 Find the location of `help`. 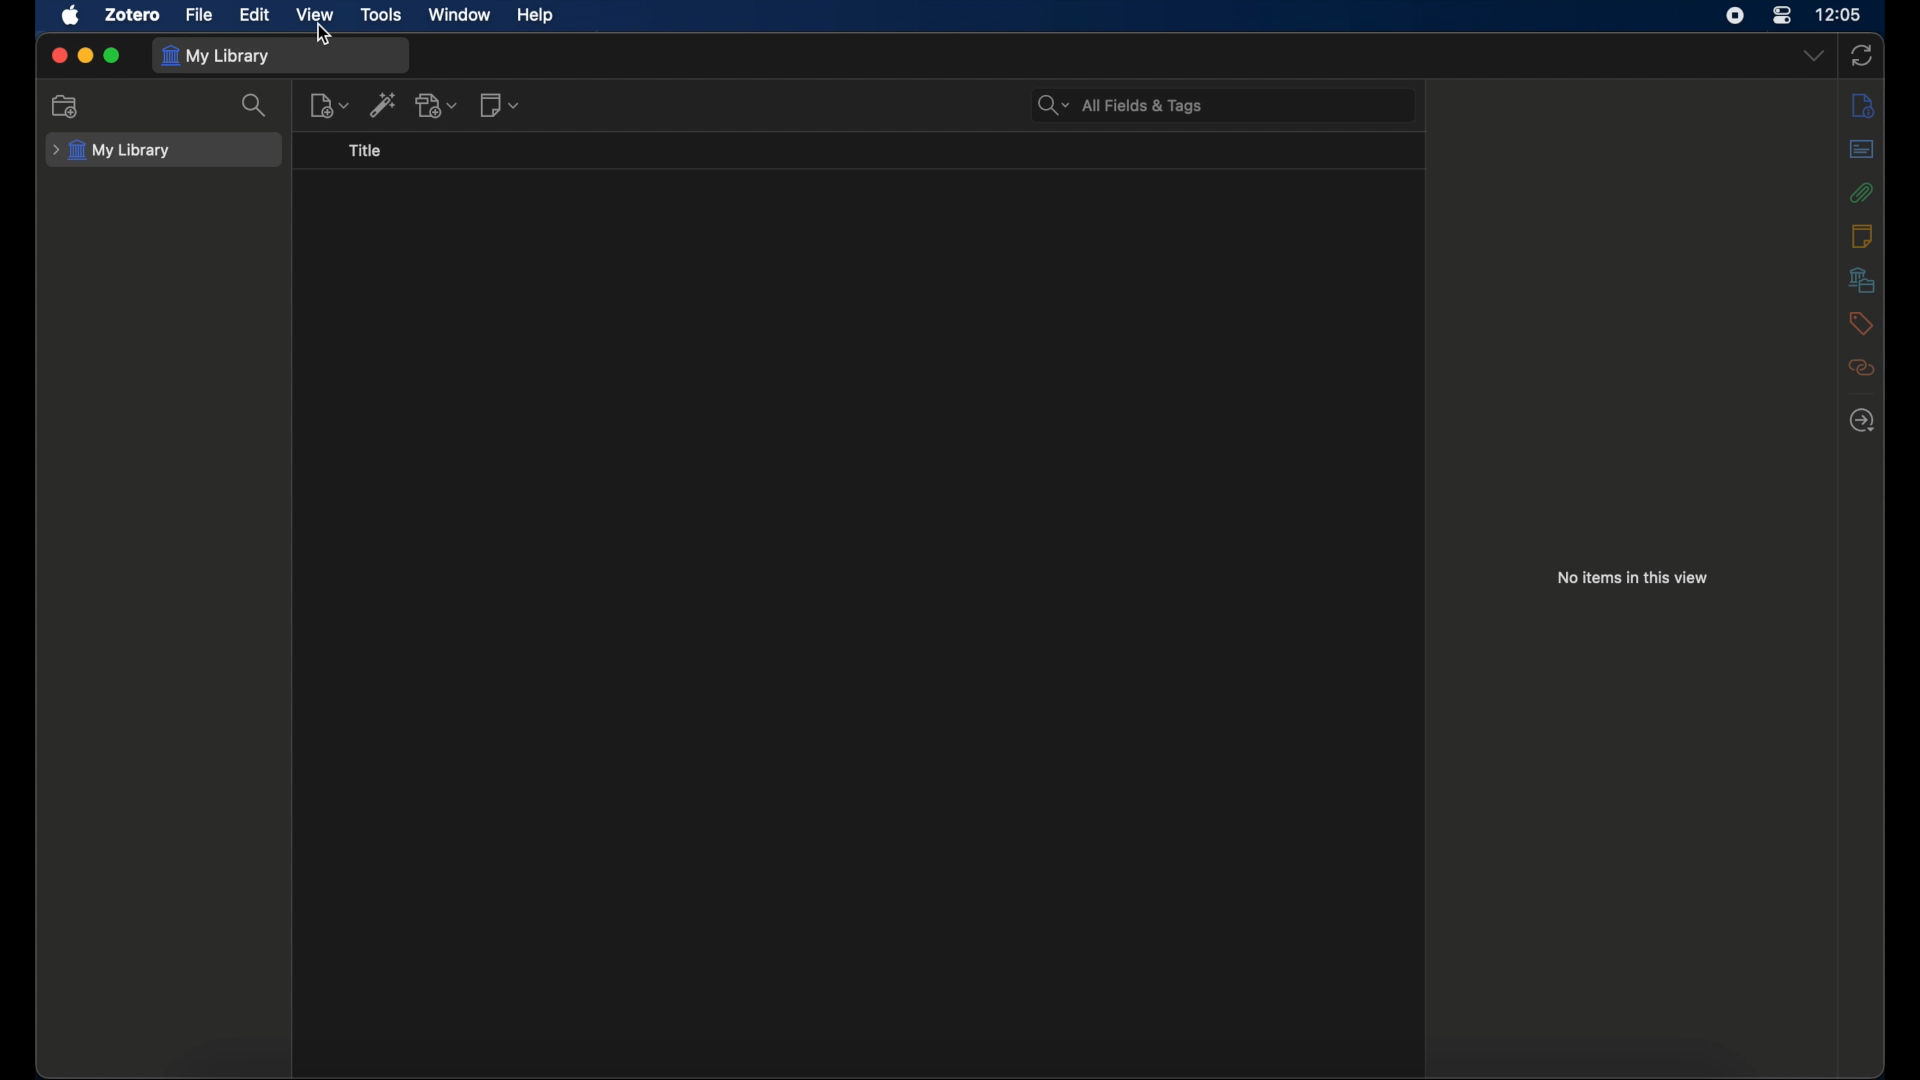

help is located at coordinates (536, 16).